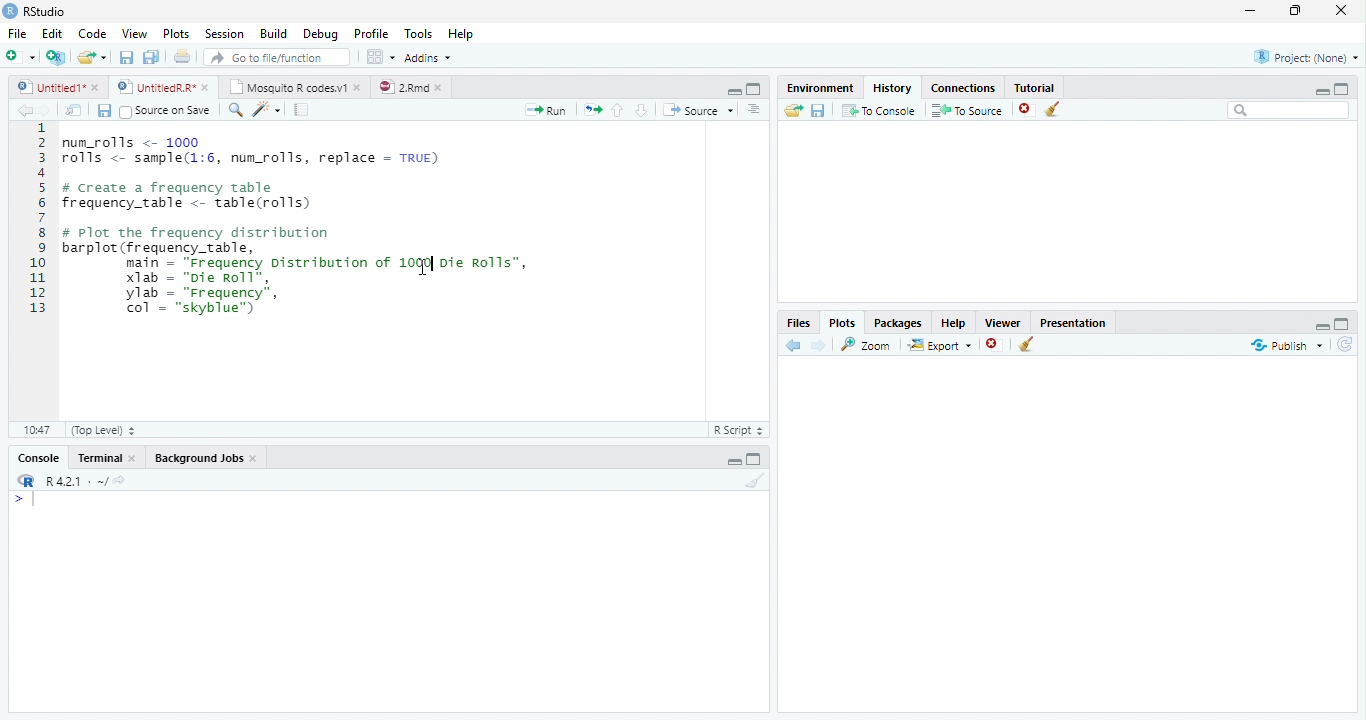 The width and height of the screenshot is (1366, 720). Describe the element at coordinates (1344, 345) in the screenshot. I see `Refresh List` at that location.